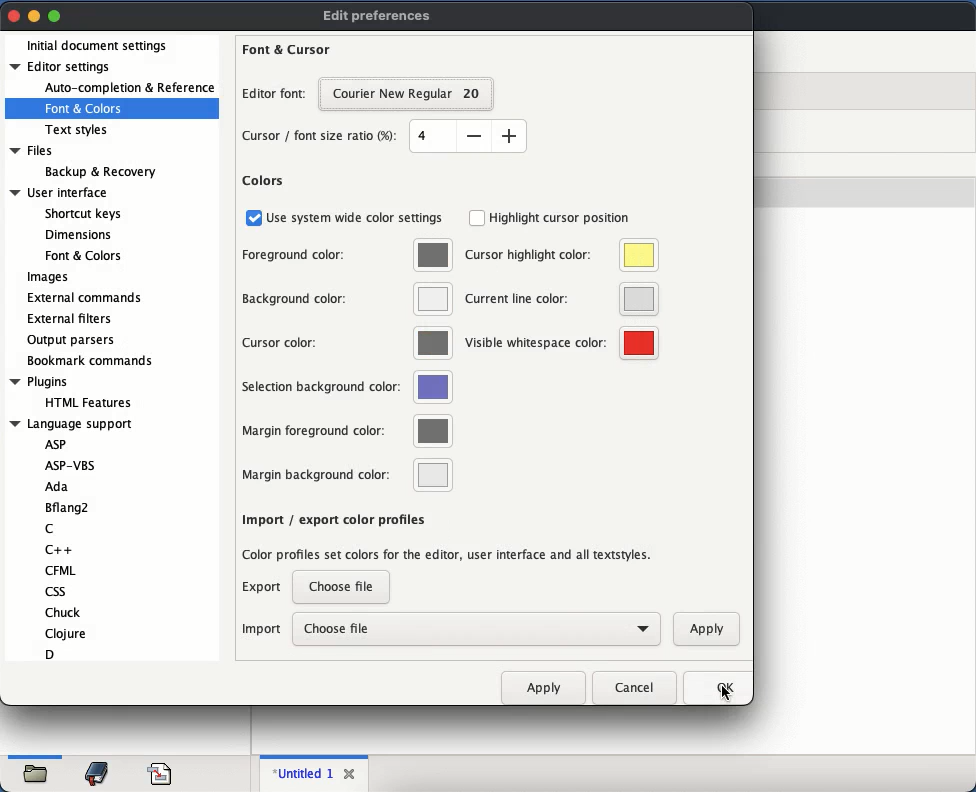 The image size is (976, 792). Describe the element at coordinates (261, 629) in the screenshot. I see `import` at that location.